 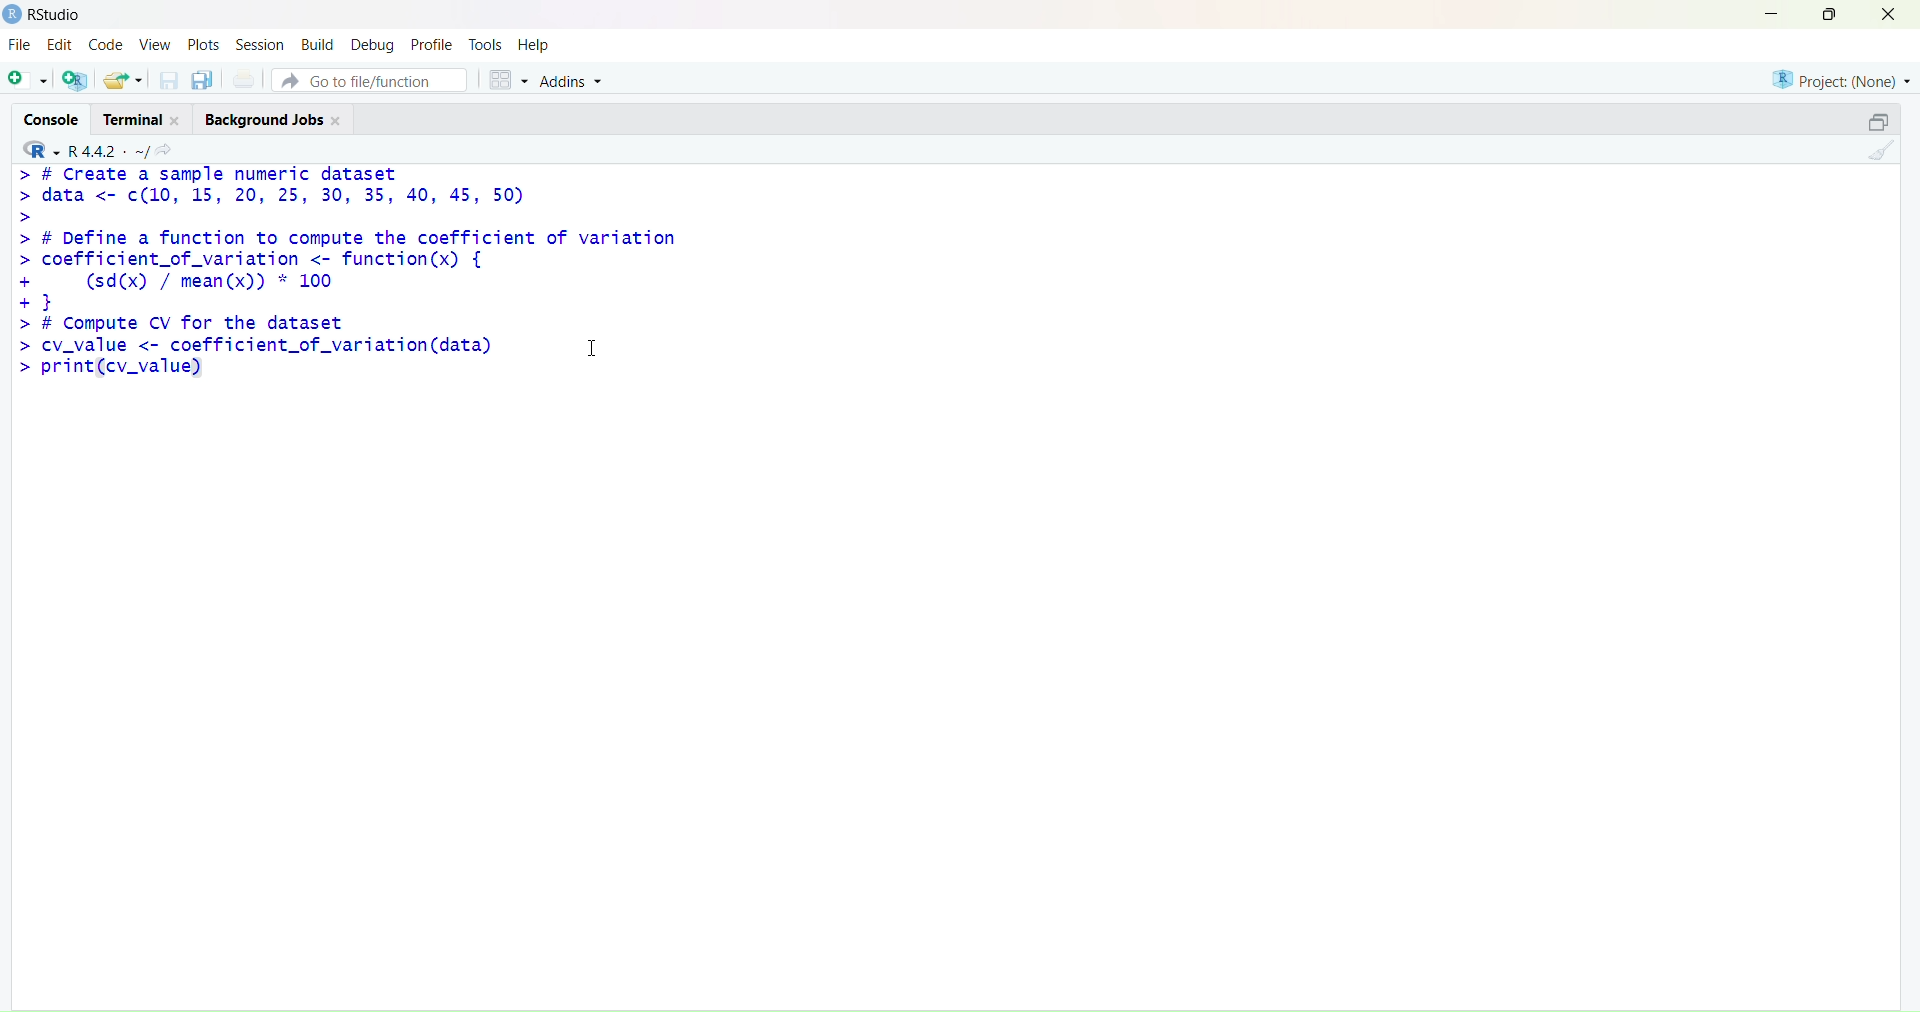 I want to click on RStudio, so click(x=58, y=14).